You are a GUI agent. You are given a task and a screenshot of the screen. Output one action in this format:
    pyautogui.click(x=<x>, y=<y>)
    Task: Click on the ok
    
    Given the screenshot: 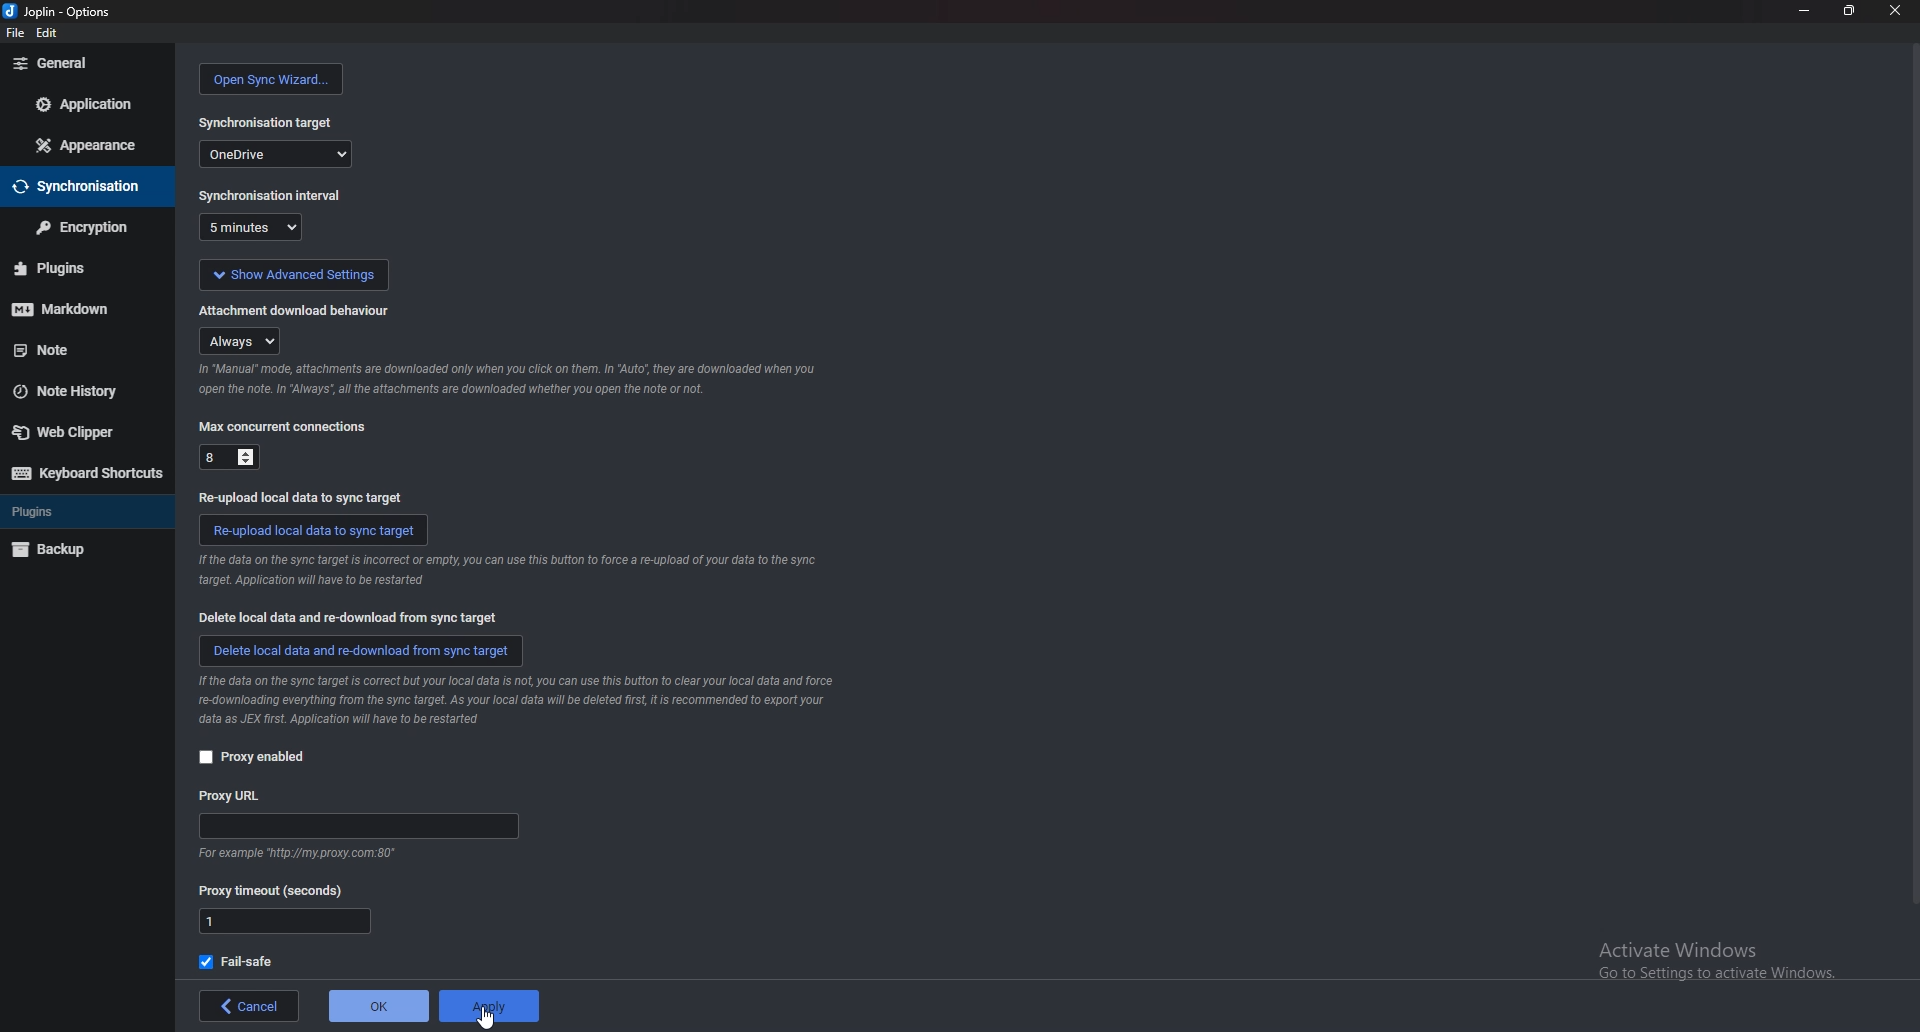 What is the action you would take?
    pyautogui.click(x=376, y=1006)
    